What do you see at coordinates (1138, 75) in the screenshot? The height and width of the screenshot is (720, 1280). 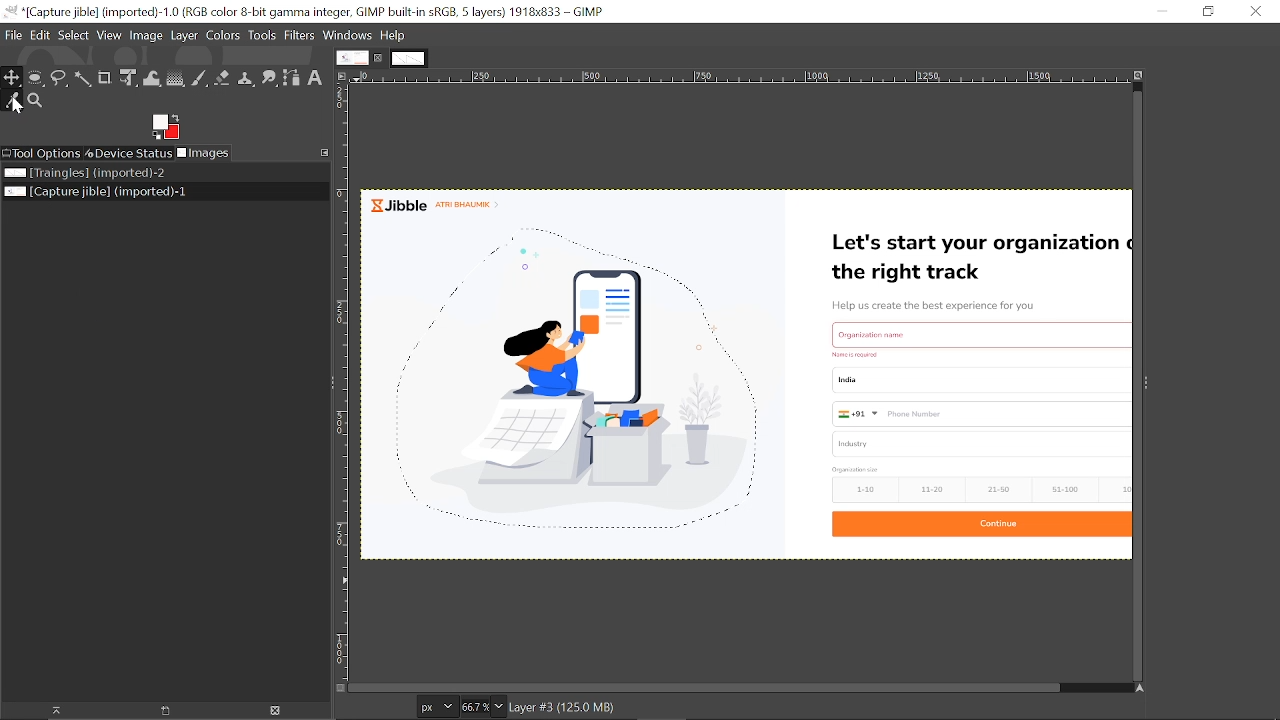 I see `Zoom image when window size changes` at bounding box center [1138, 75].